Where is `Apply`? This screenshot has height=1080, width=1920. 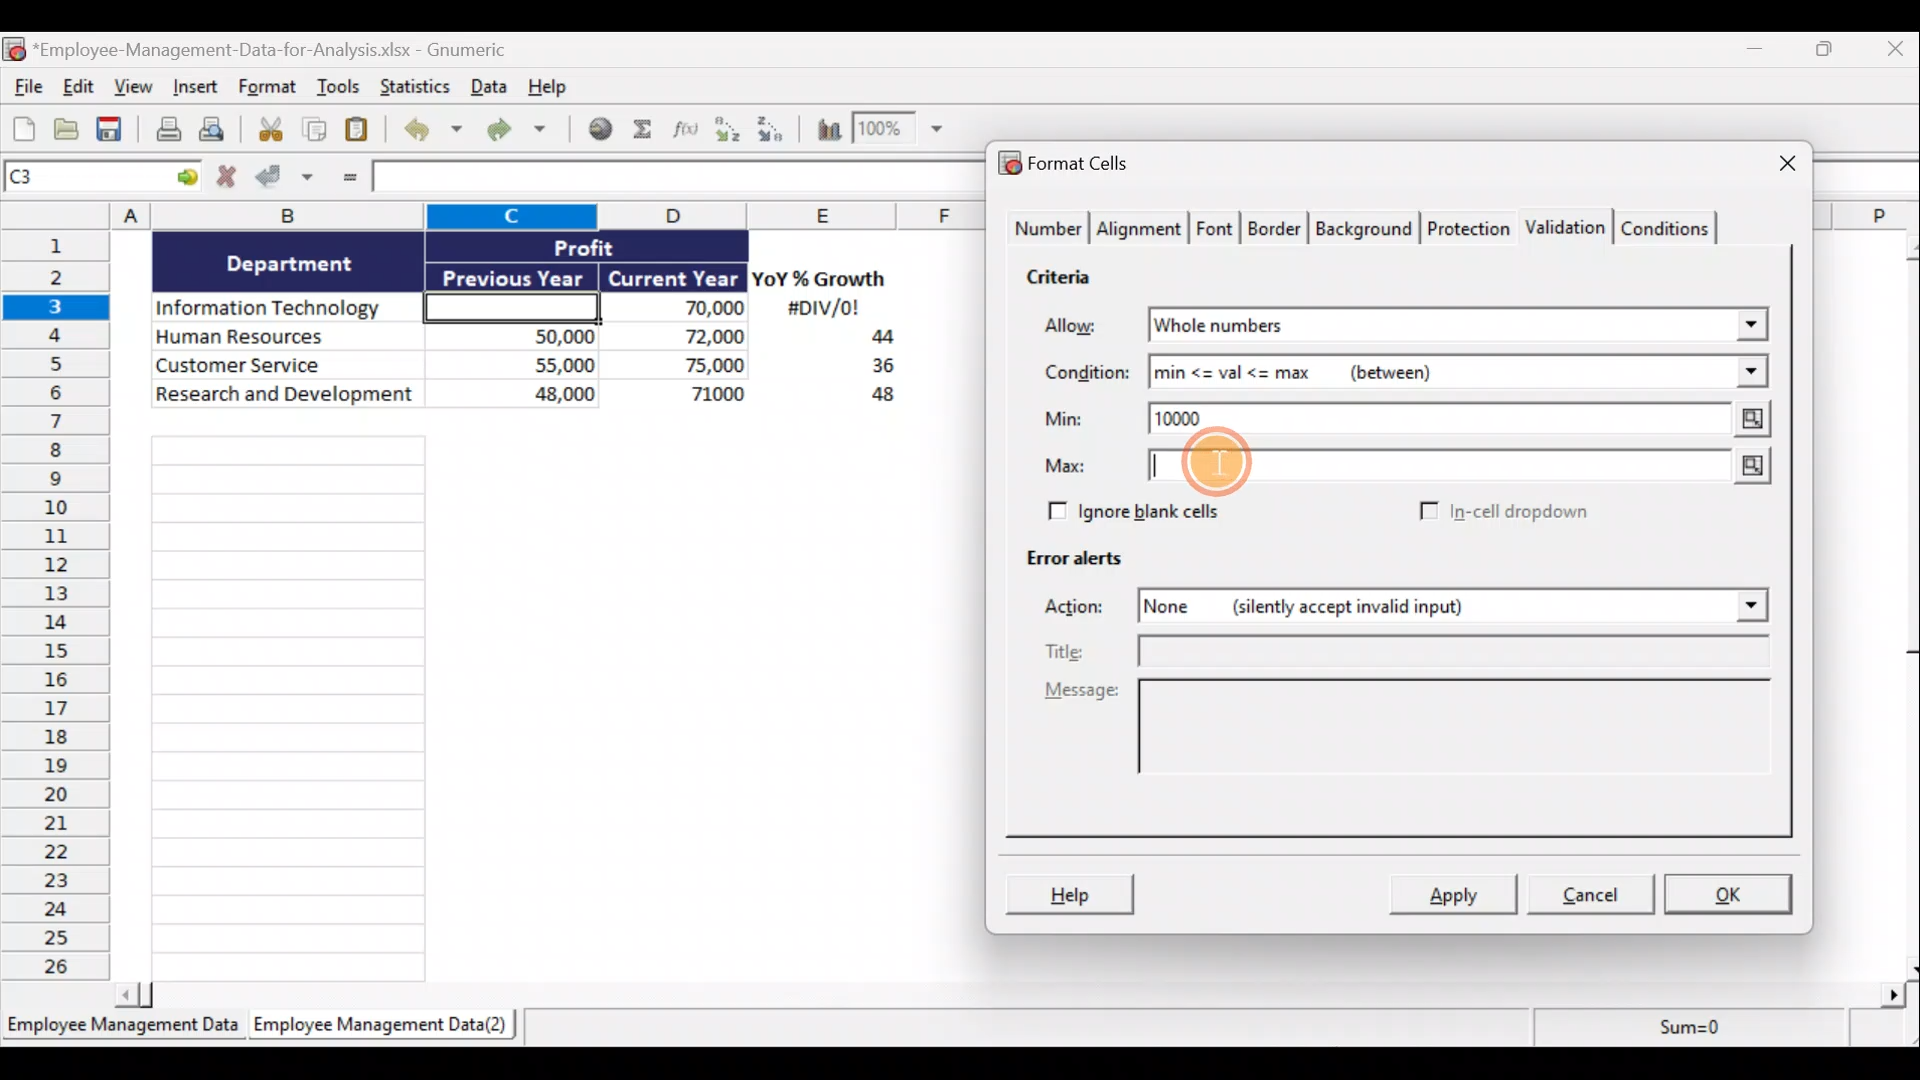 Apply is located at coordinates (1455, 896).